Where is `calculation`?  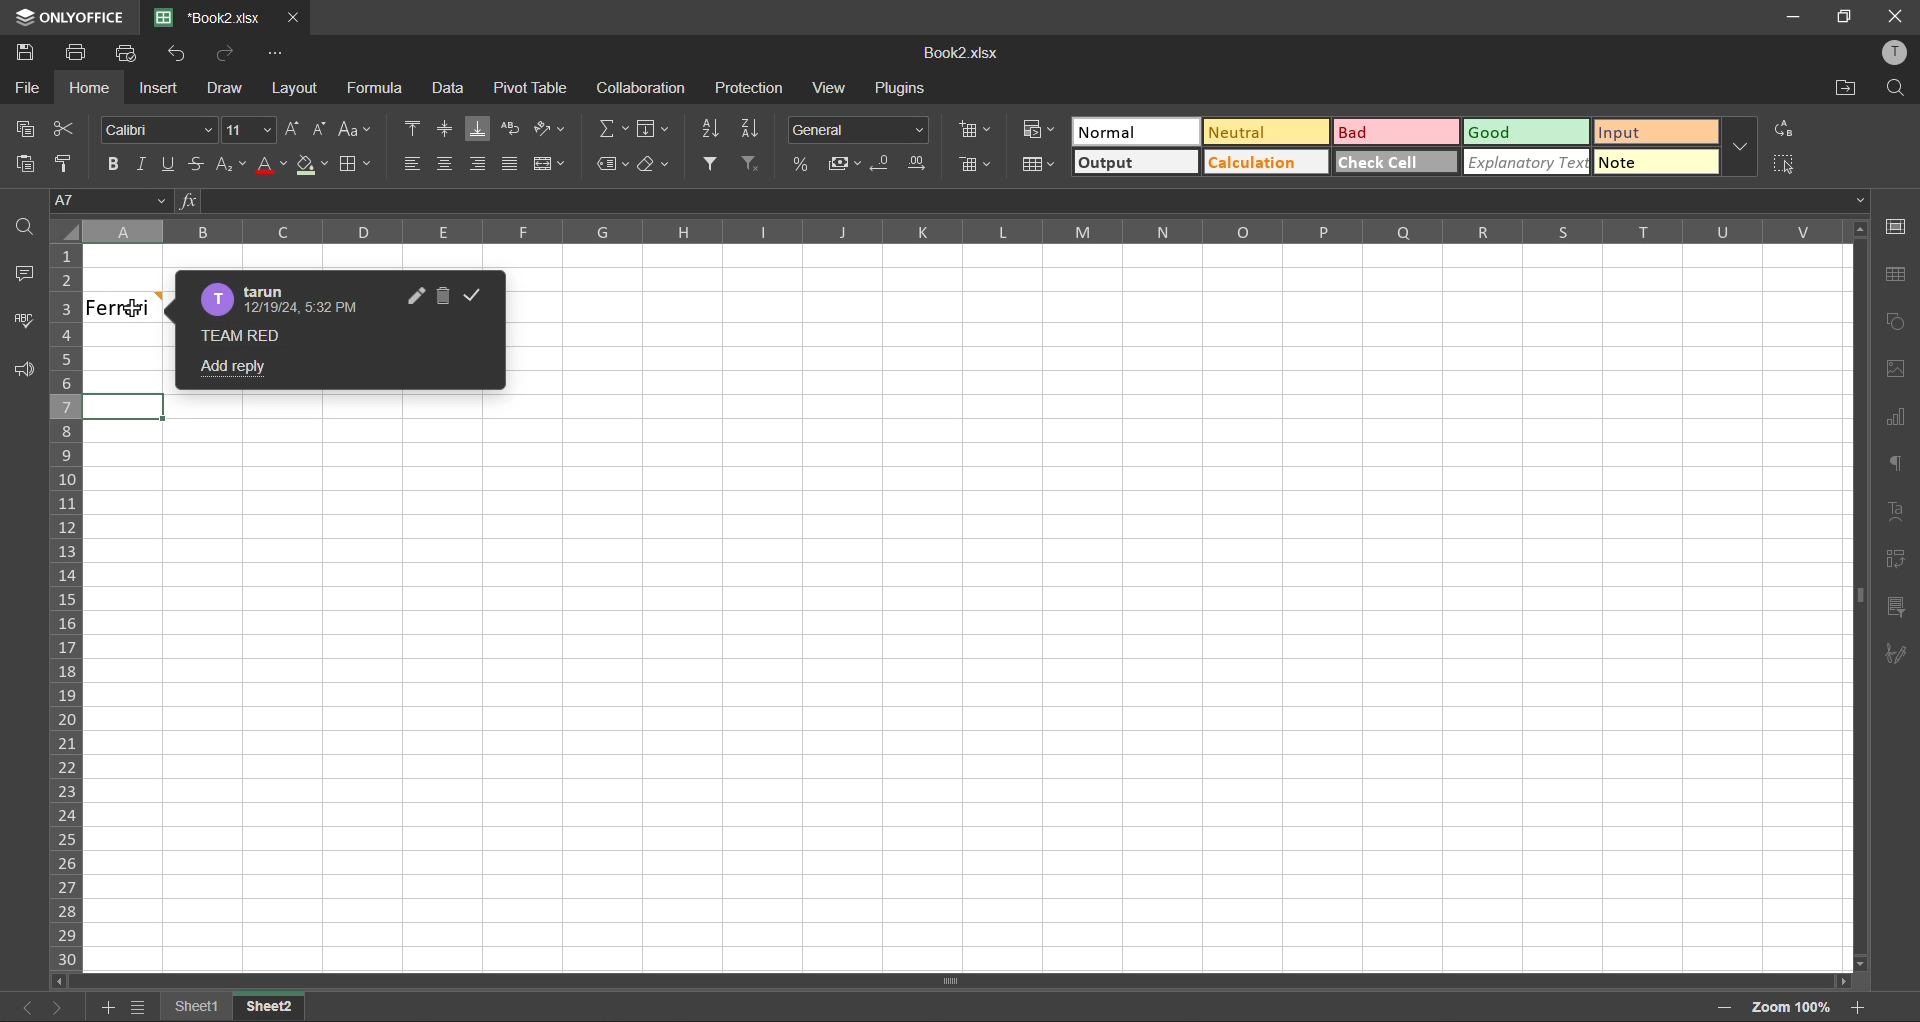 calculation is located at coordinates (1265, 164).